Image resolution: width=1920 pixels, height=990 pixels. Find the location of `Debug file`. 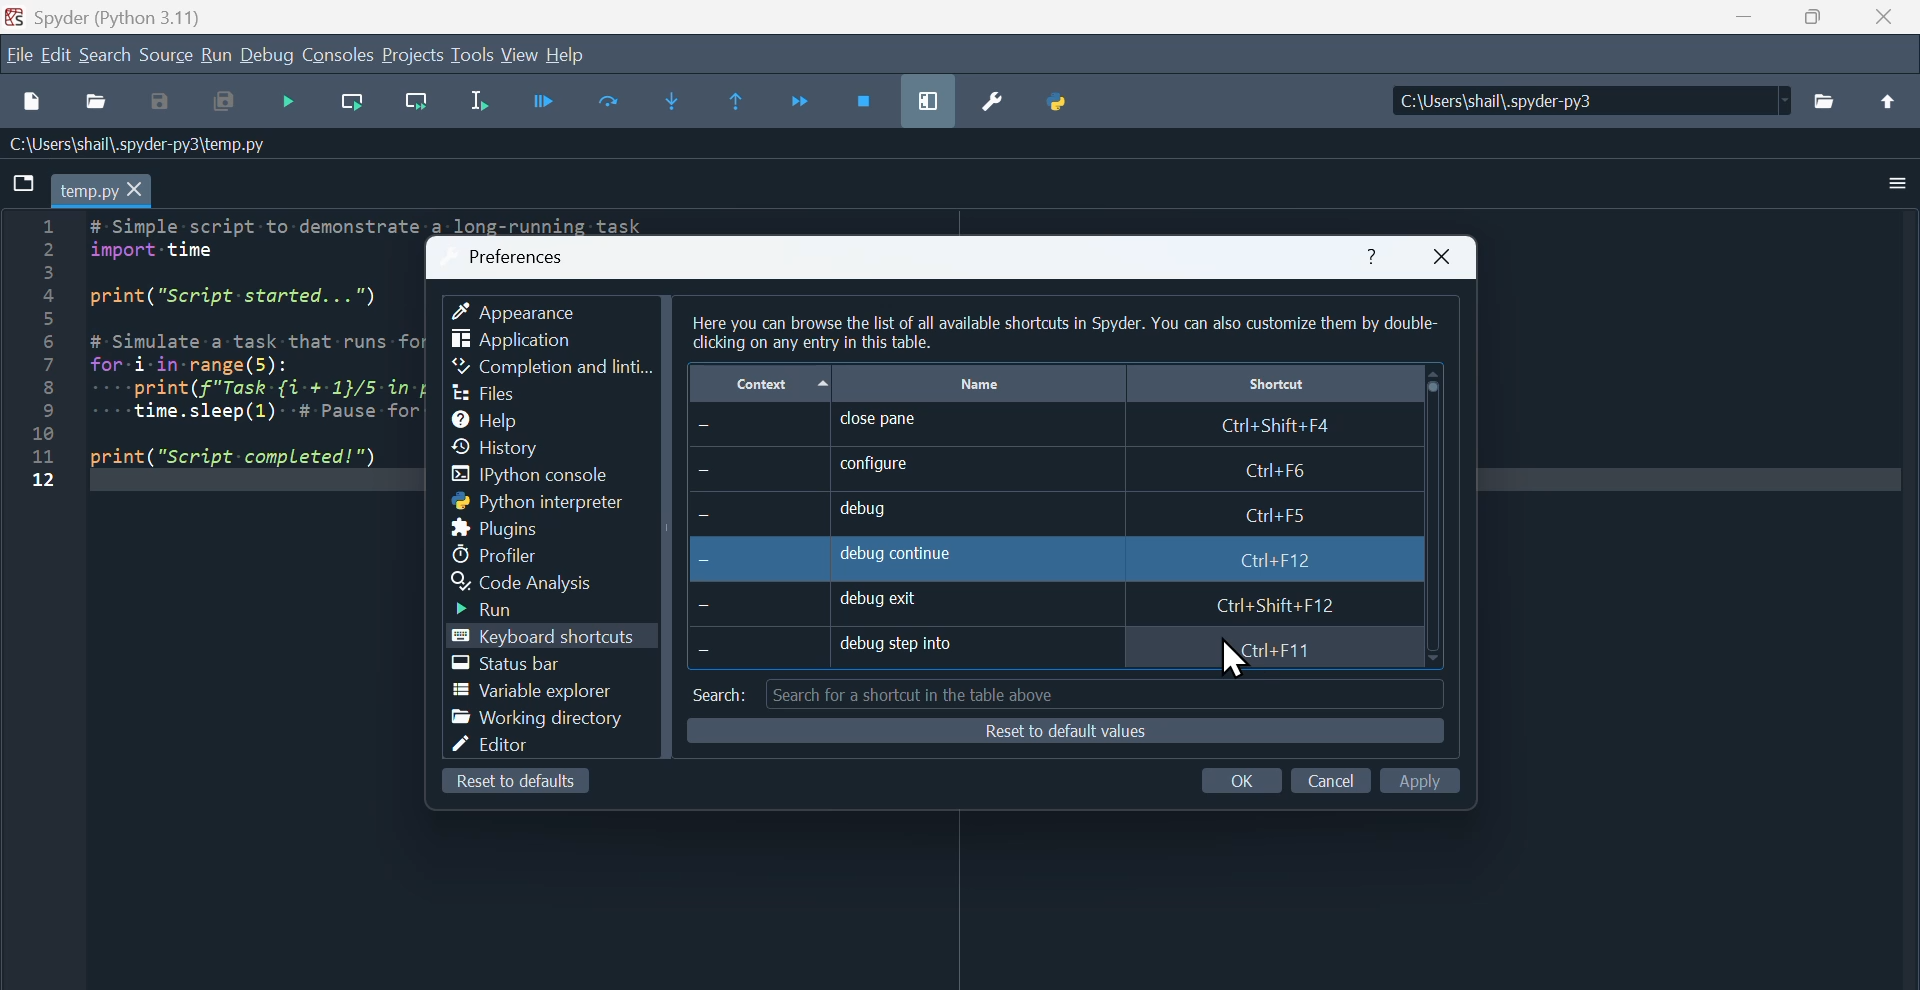

Debug file is located at coordinates (290, 106).